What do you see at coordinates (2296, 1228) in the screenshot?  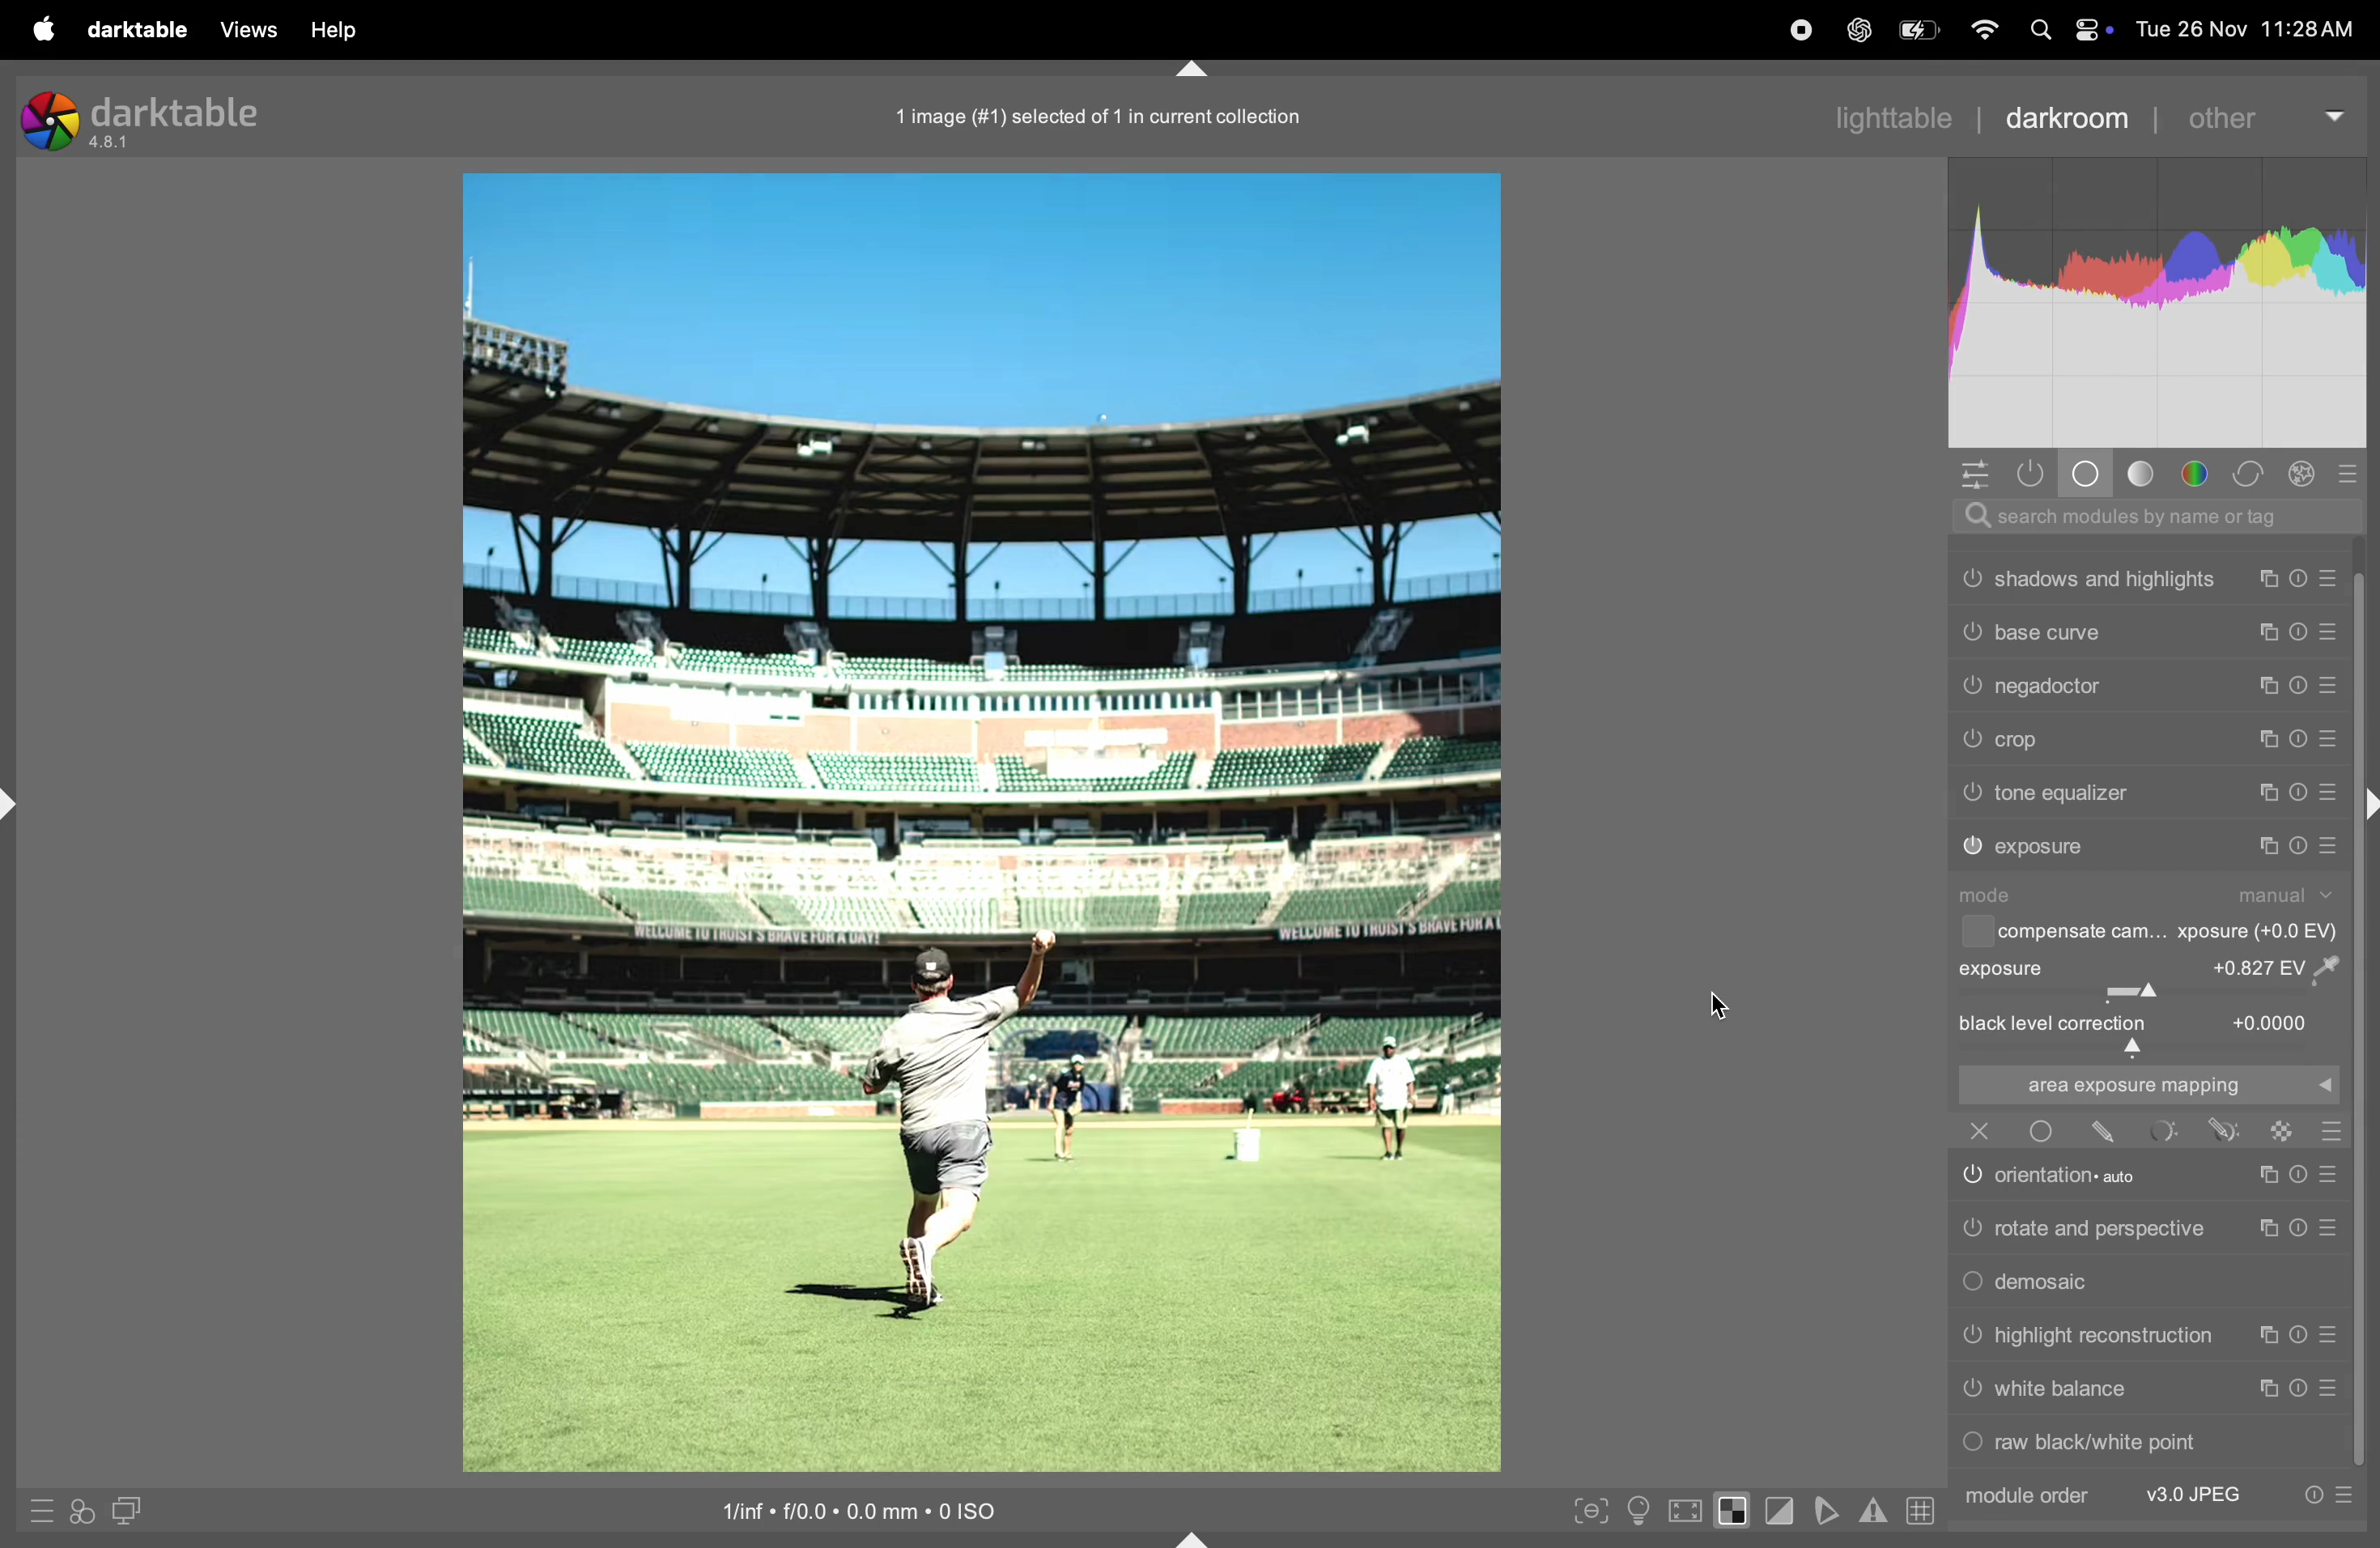 I see `reset Preset` at bounding box center [2296, 1228].